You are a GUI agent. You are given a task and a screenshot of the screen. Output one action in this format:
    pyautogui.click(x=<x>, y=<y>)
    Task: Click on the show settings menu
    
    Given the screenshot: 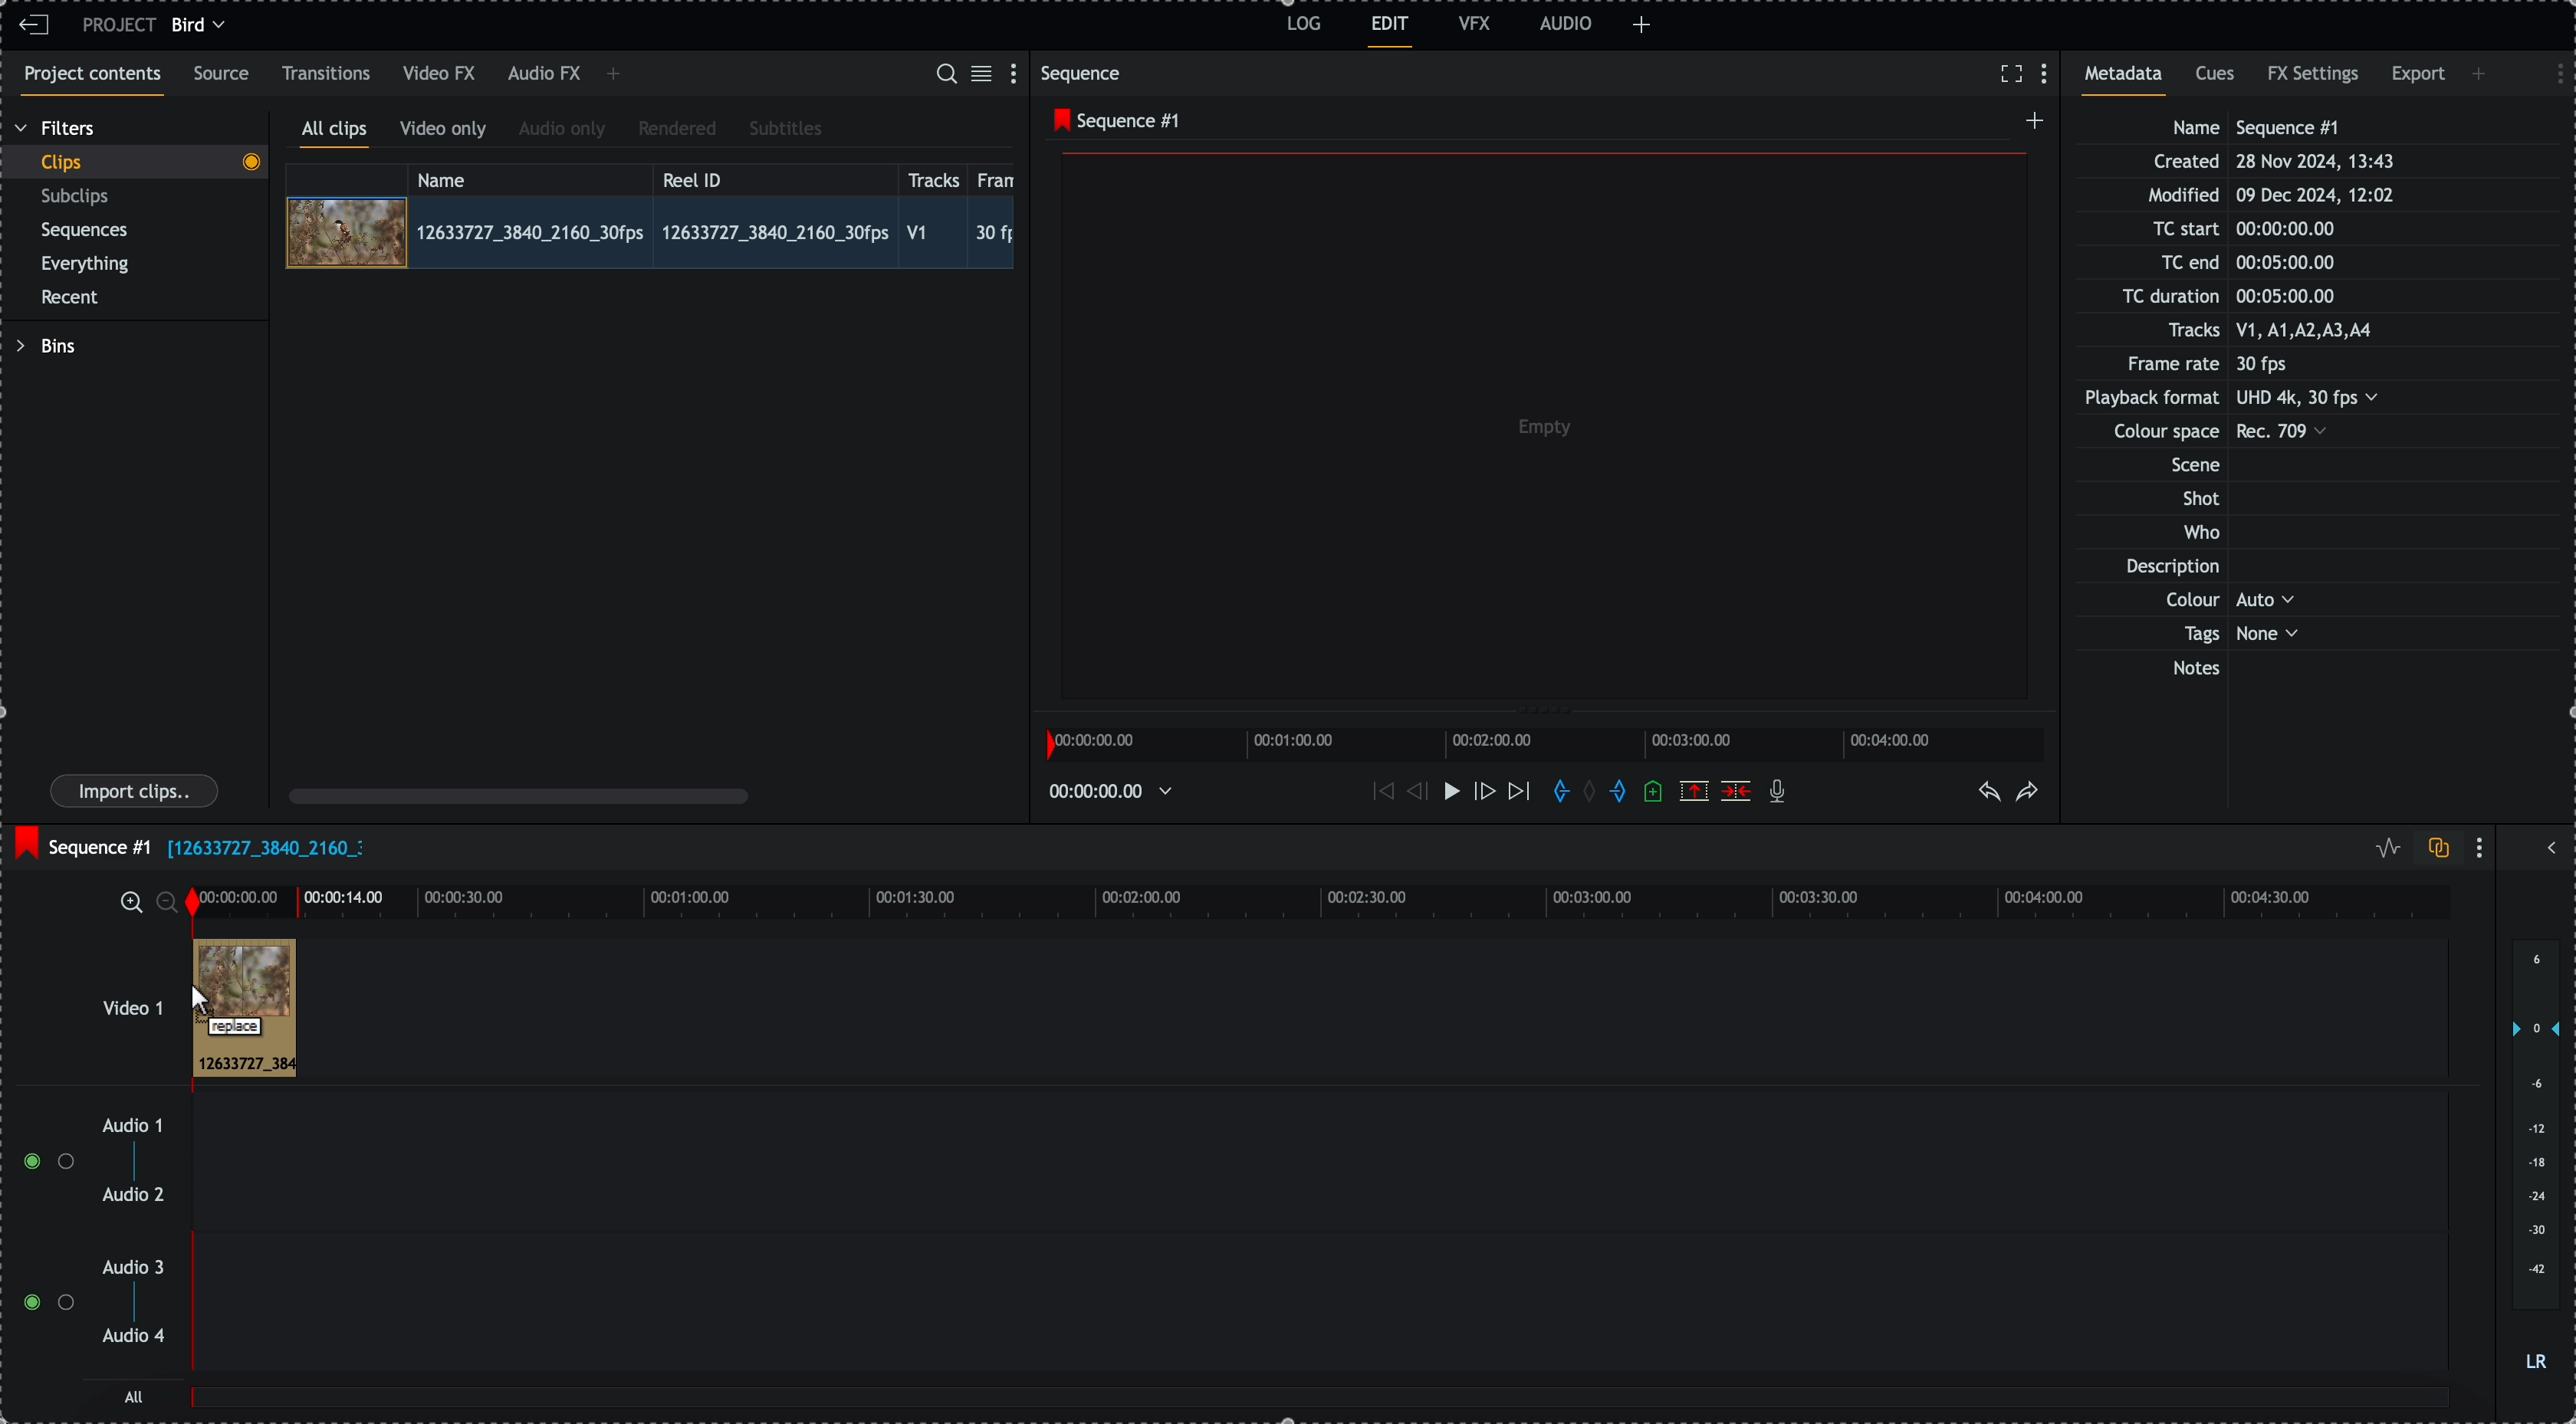 What is the action you would take?
    pyautogui.click(x=2550, y=71)
    